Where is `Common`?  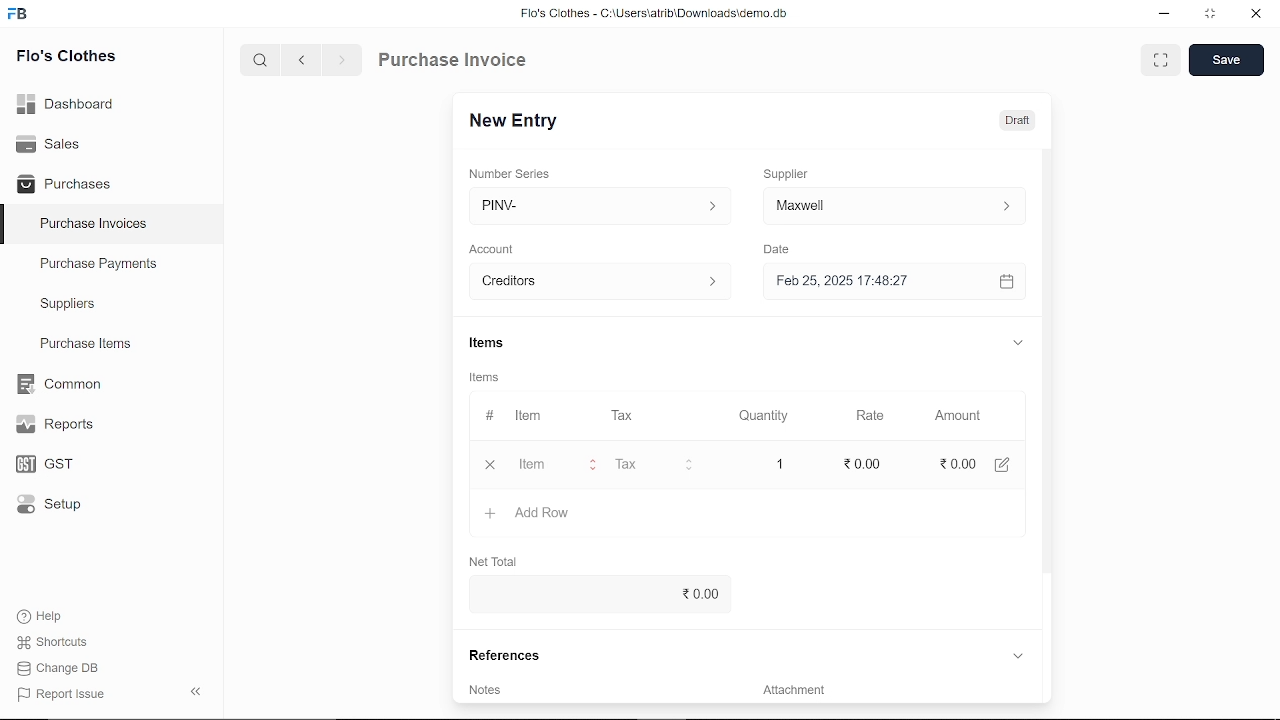
Common is located at coordinates (61, 384).